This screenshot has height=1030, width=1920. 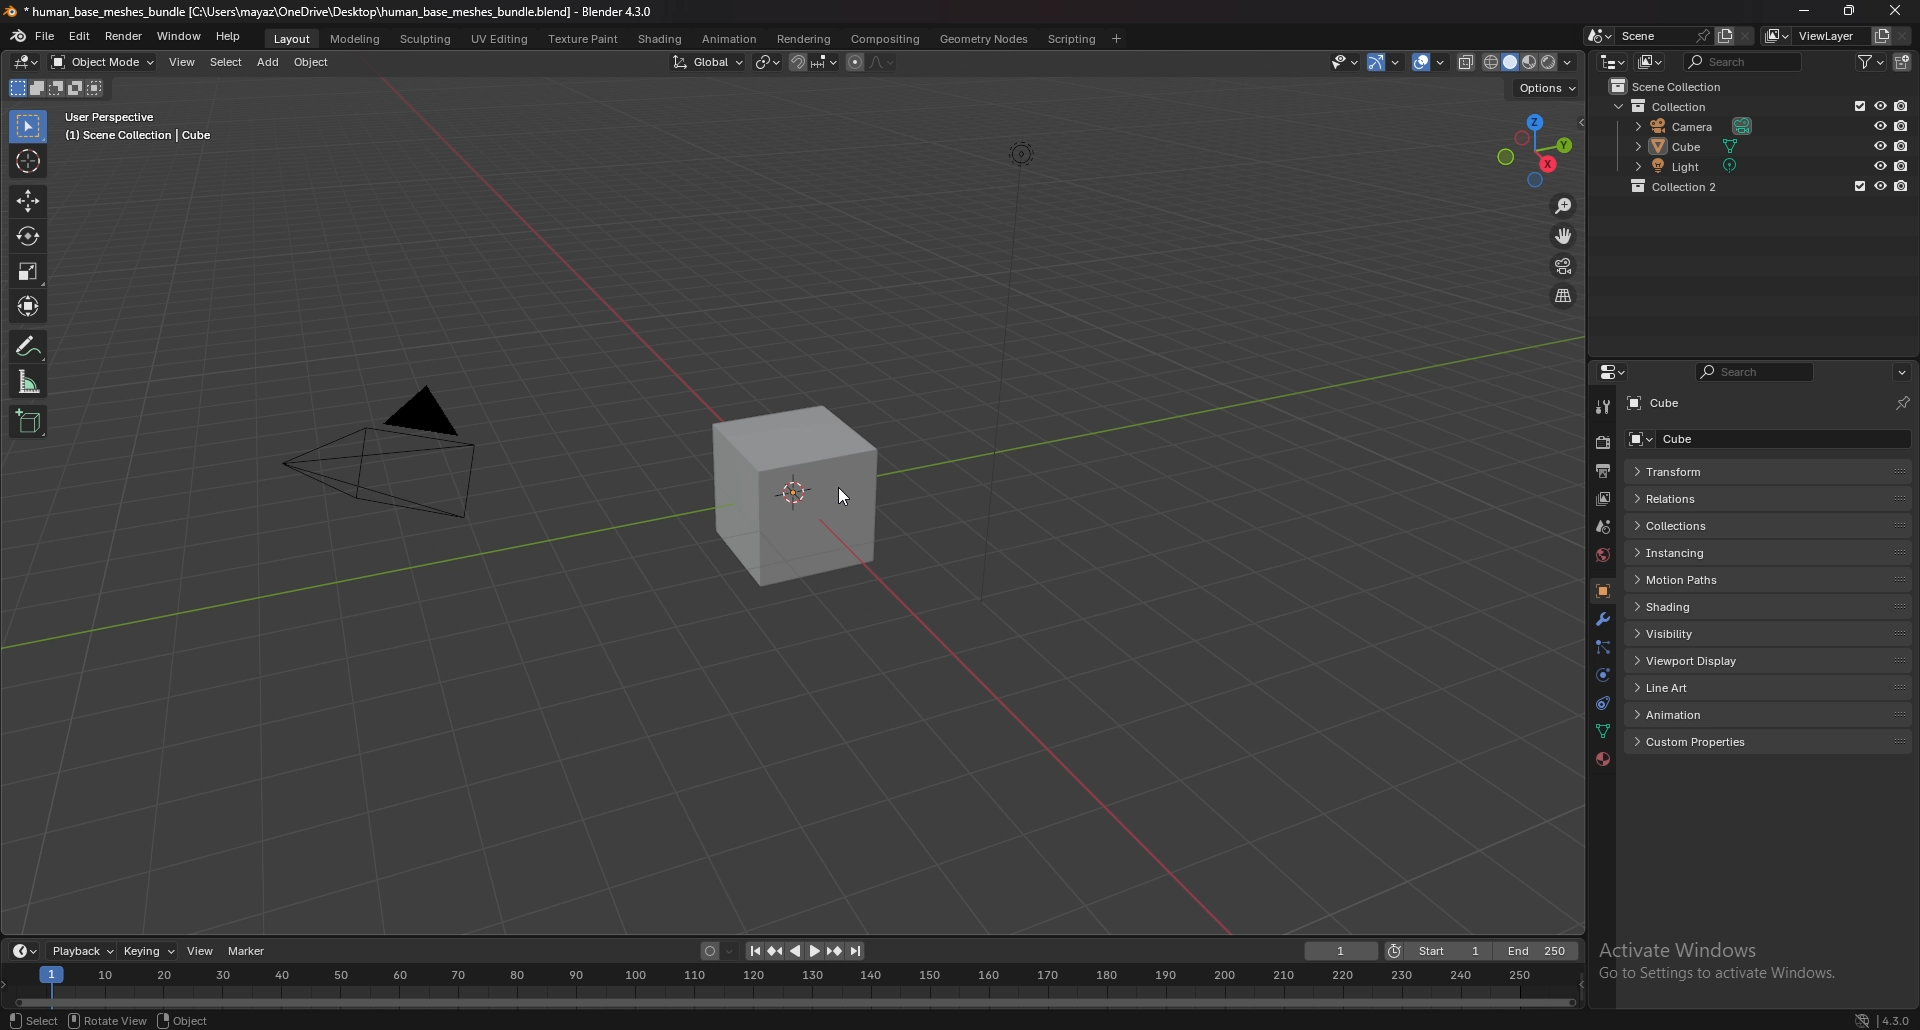 What do you see at coordinates (1615, 372) in the screenshot?
I see `editor type` at bounding box center [1615, 372].